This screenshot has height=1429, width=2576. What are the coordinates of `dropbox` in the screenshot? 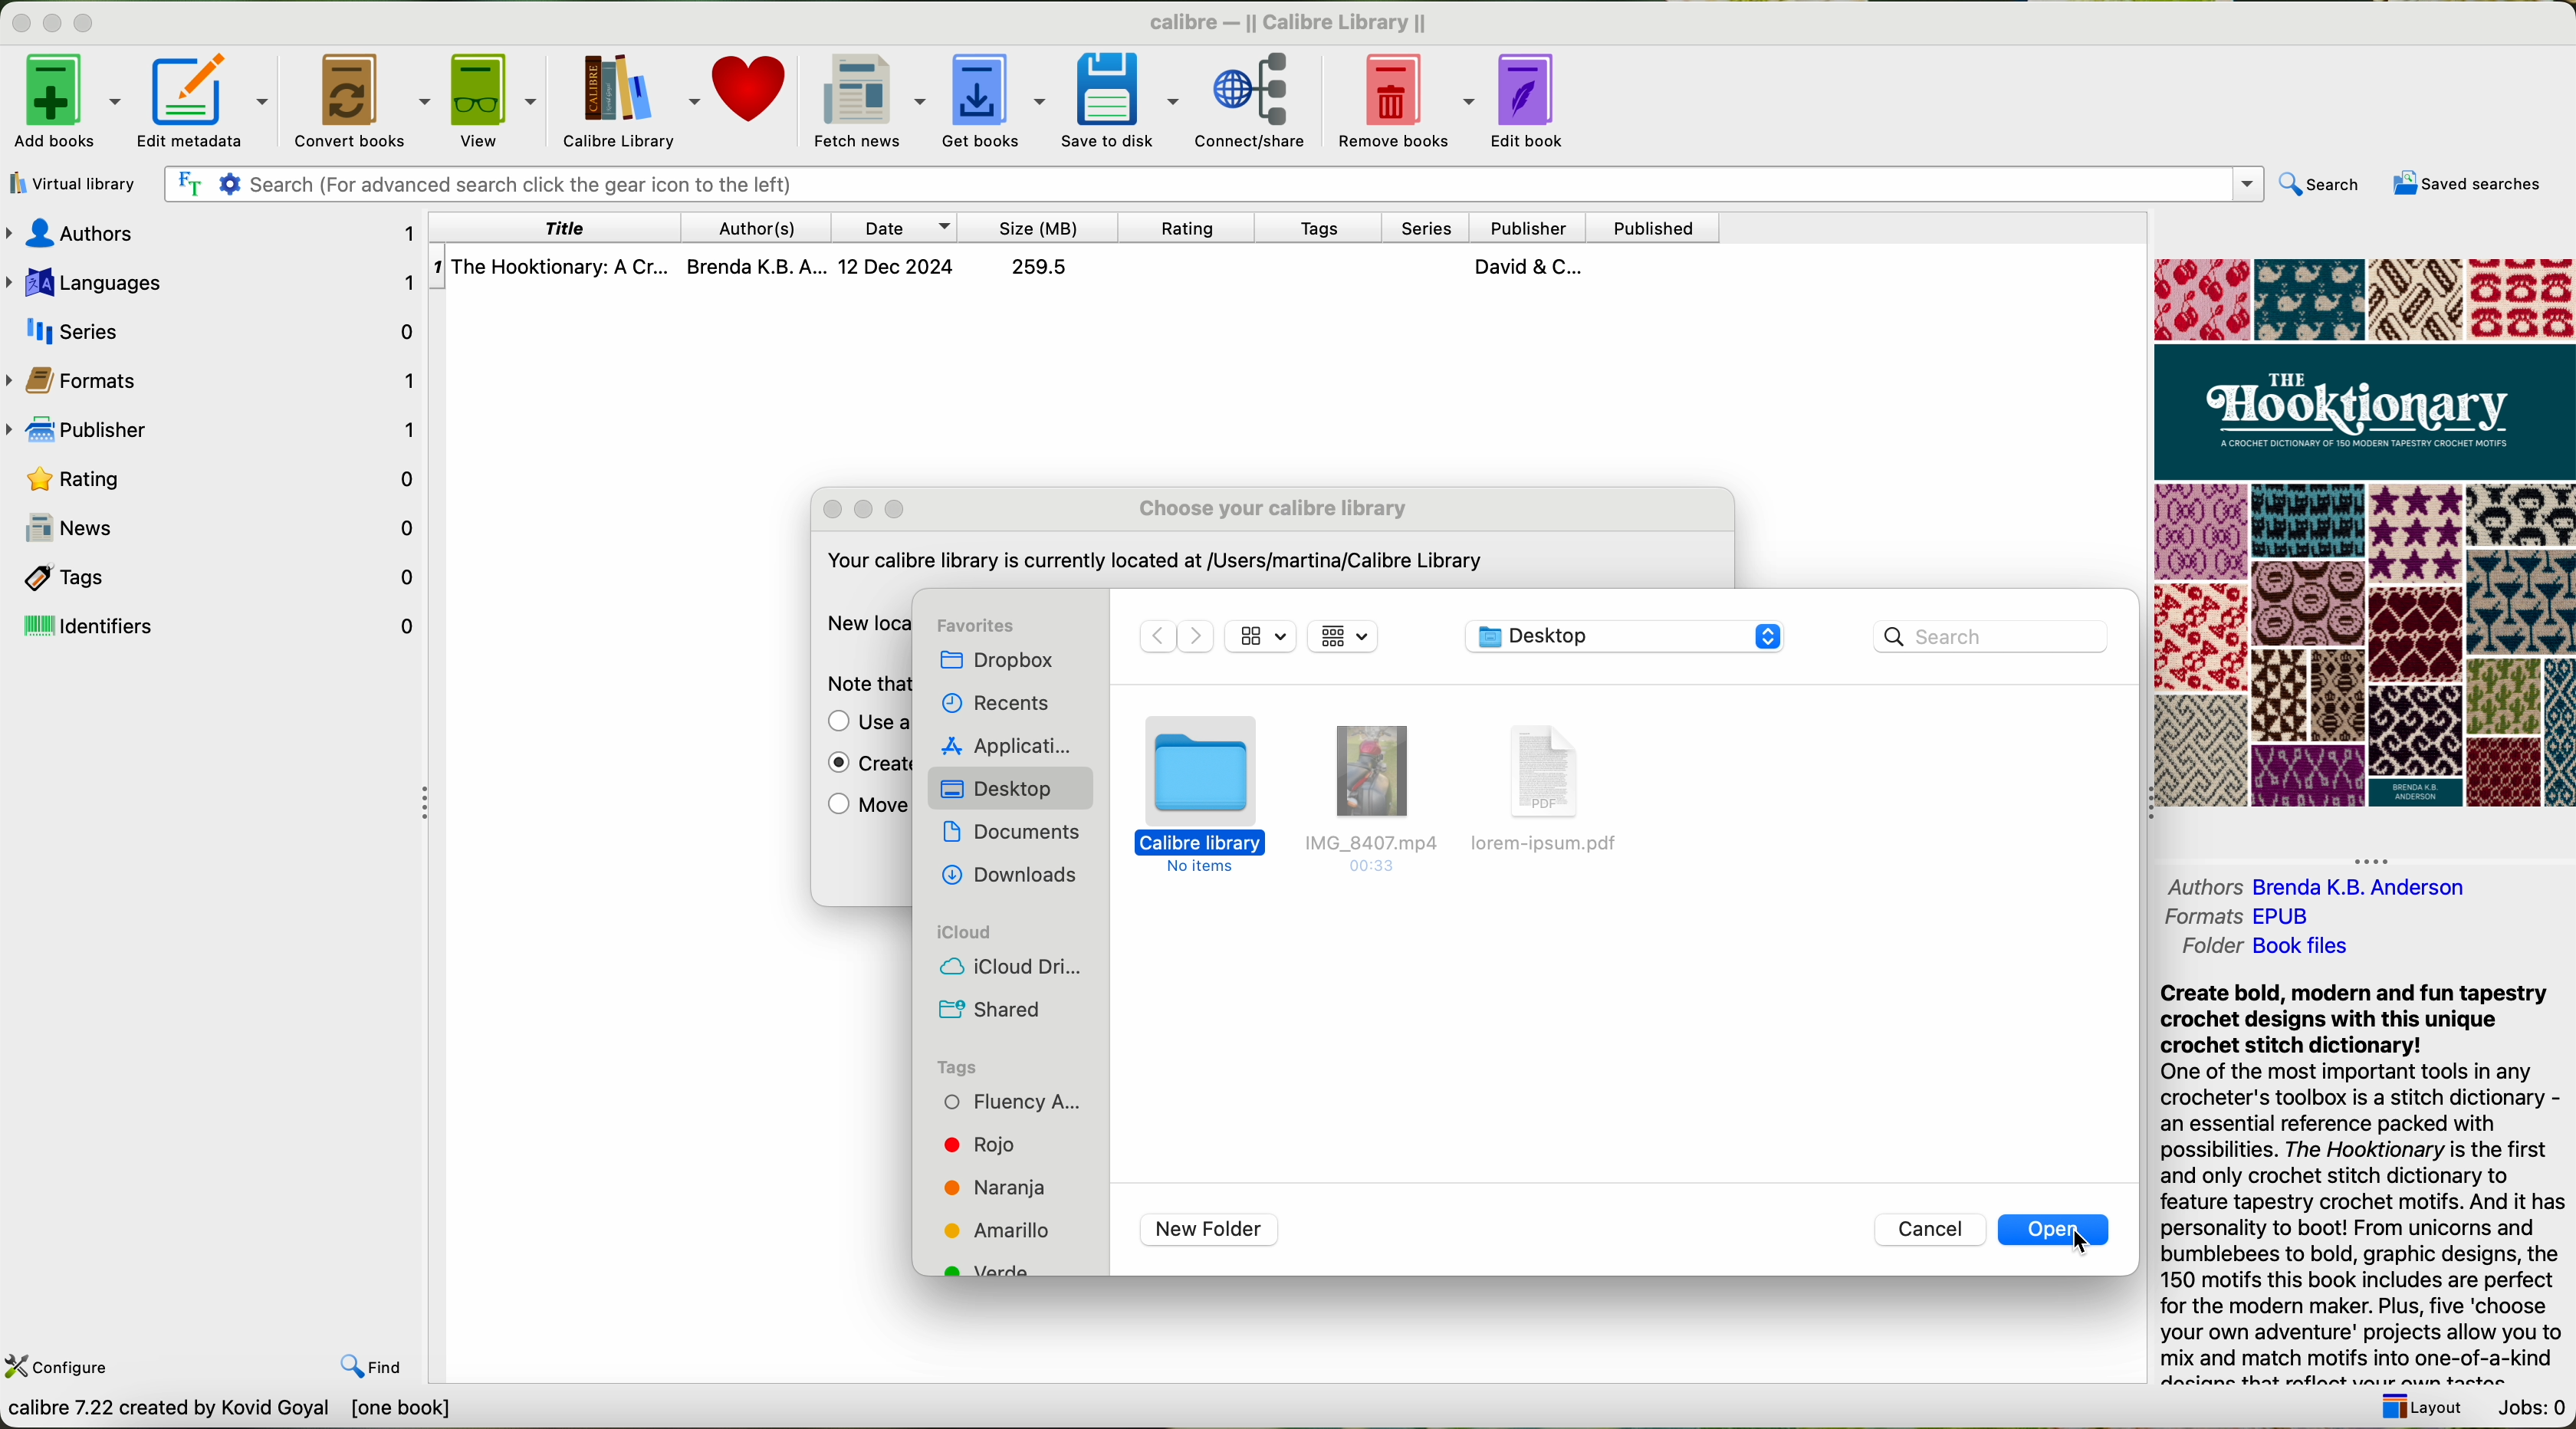 It's located at (993, 663).